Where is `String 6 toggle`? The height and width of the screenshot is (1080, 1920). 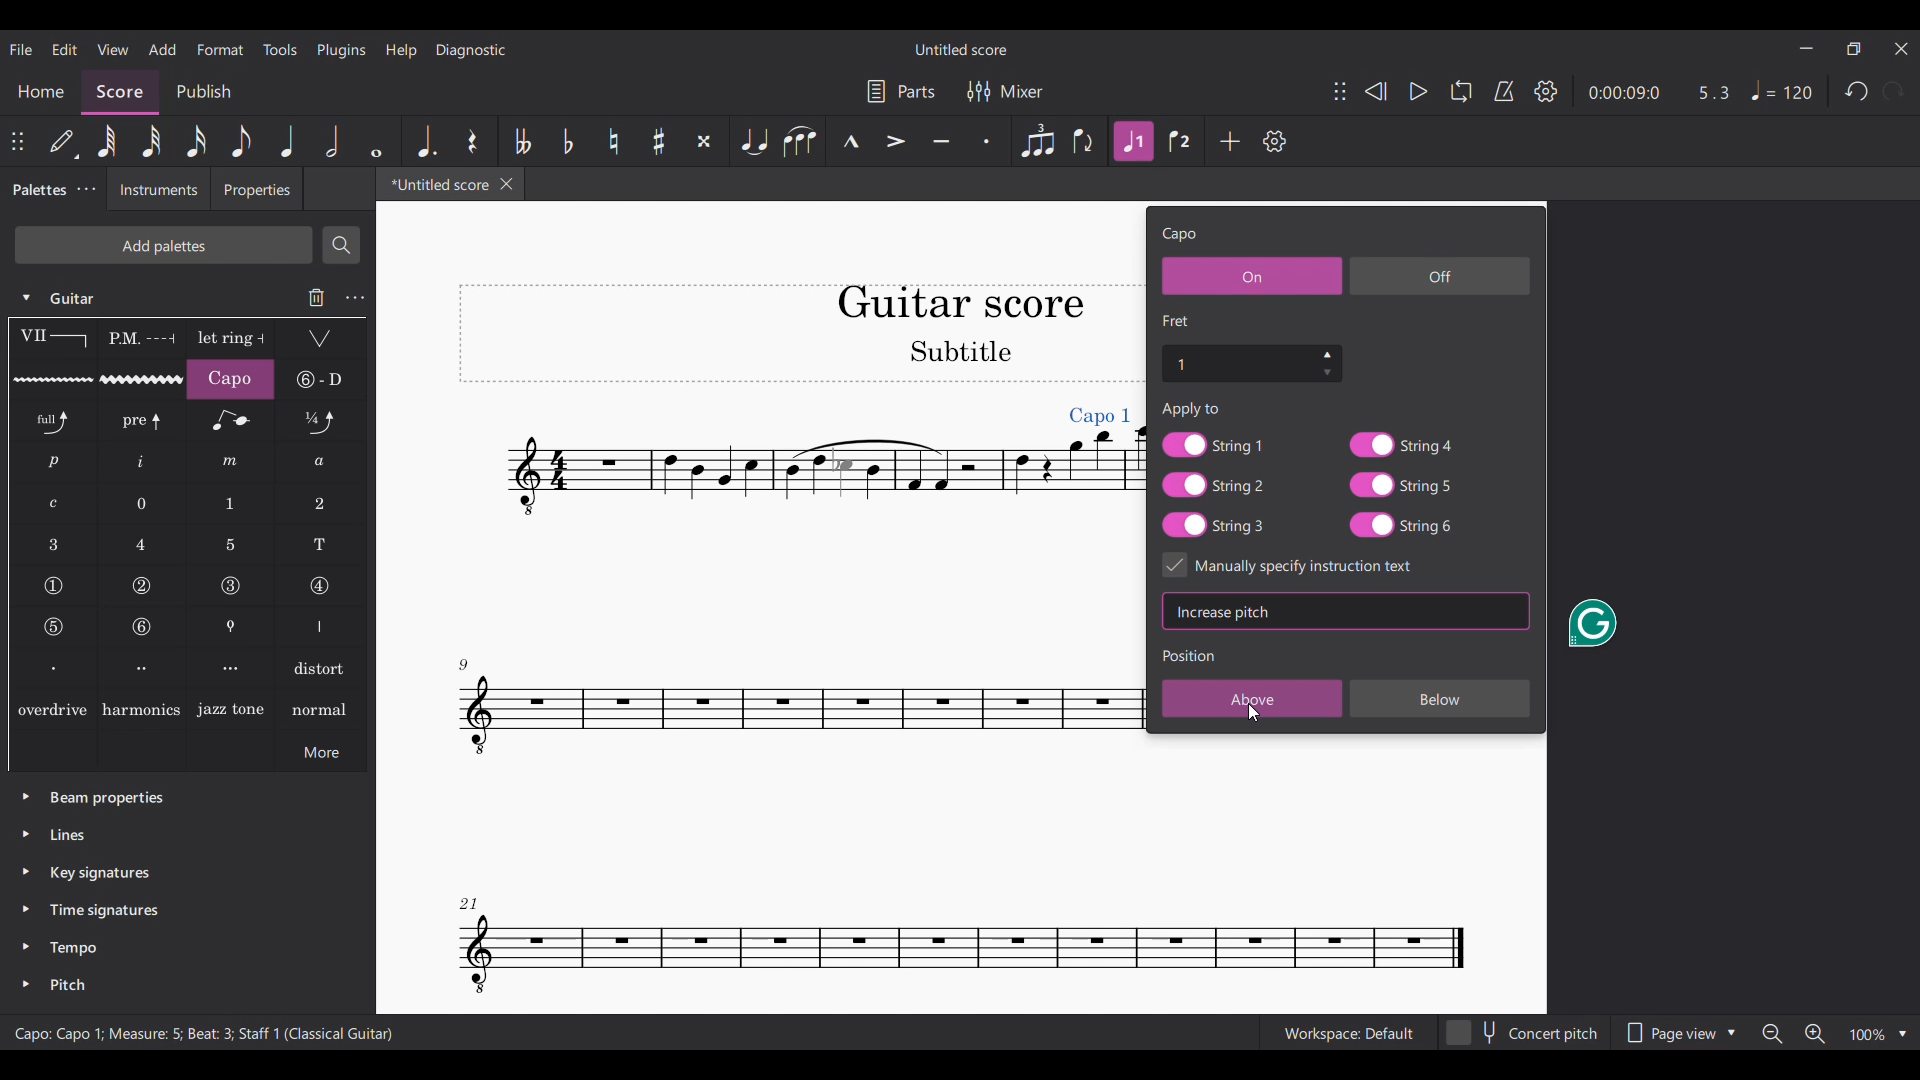 String 6 toggle is located at coordinates (1403, 525).